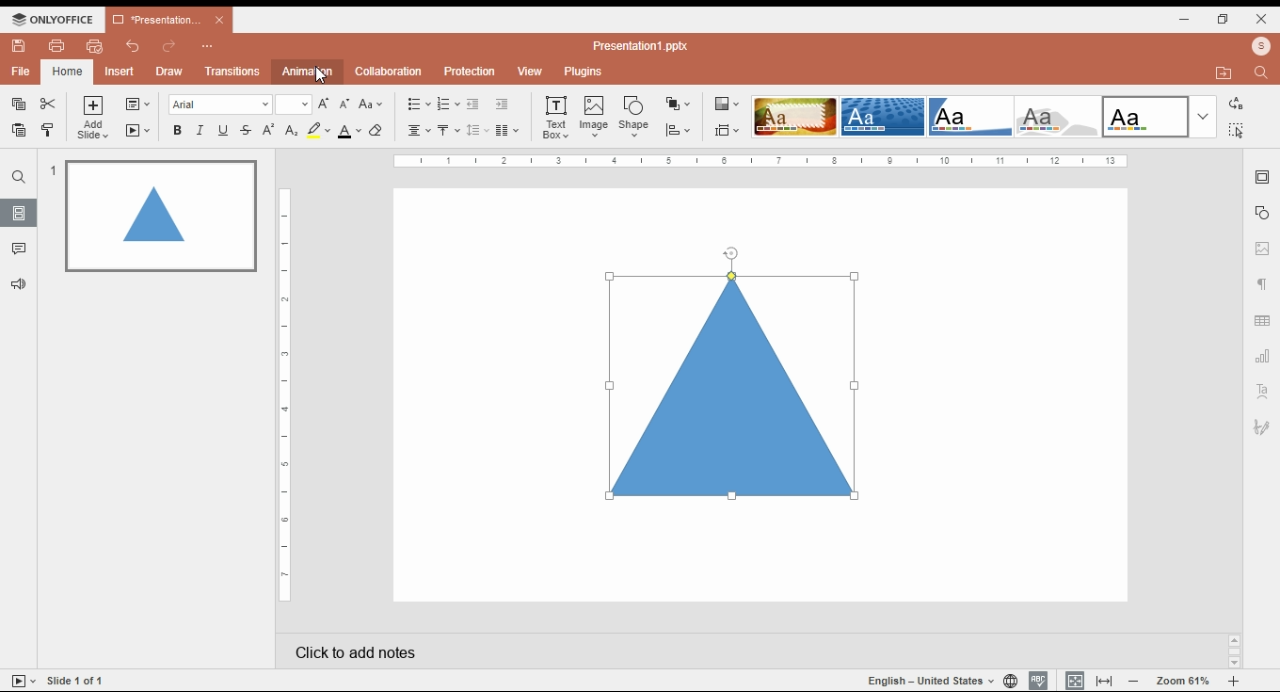 This screenshot has height=692, width=1280. What do you see at coordinates (67, 73) in the screenshot?
I see `home` at bounding box center [67, 73].